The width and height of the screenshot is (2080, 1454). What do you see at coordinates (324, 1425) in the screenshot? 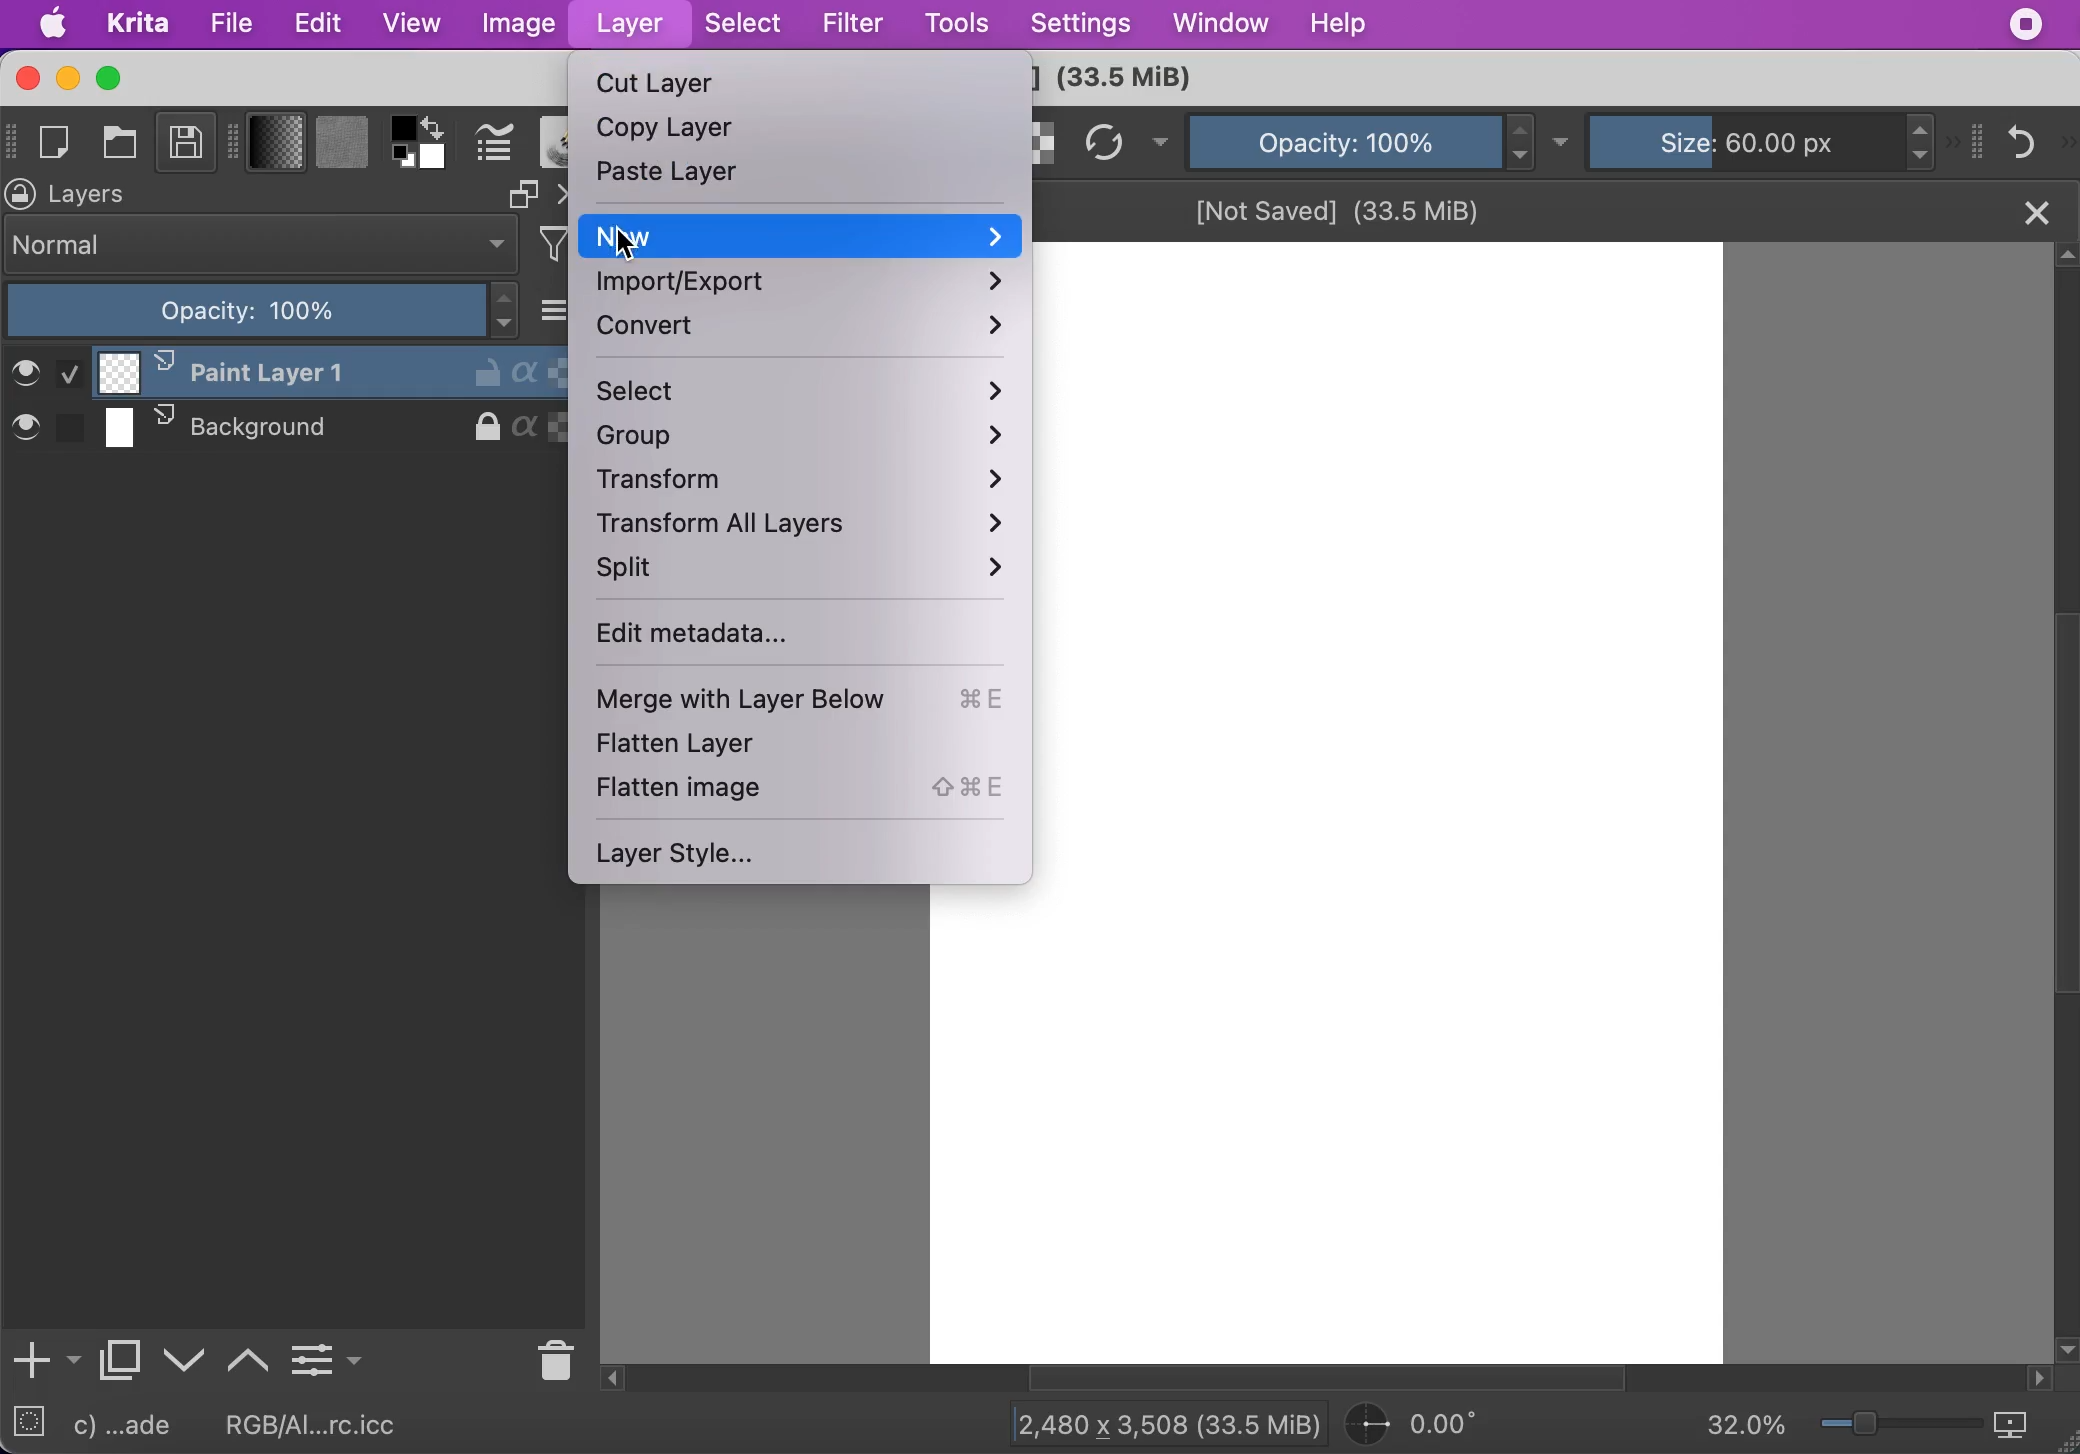
I see `rgb/AI...rc.icc` at bounding box center [324, 1425].